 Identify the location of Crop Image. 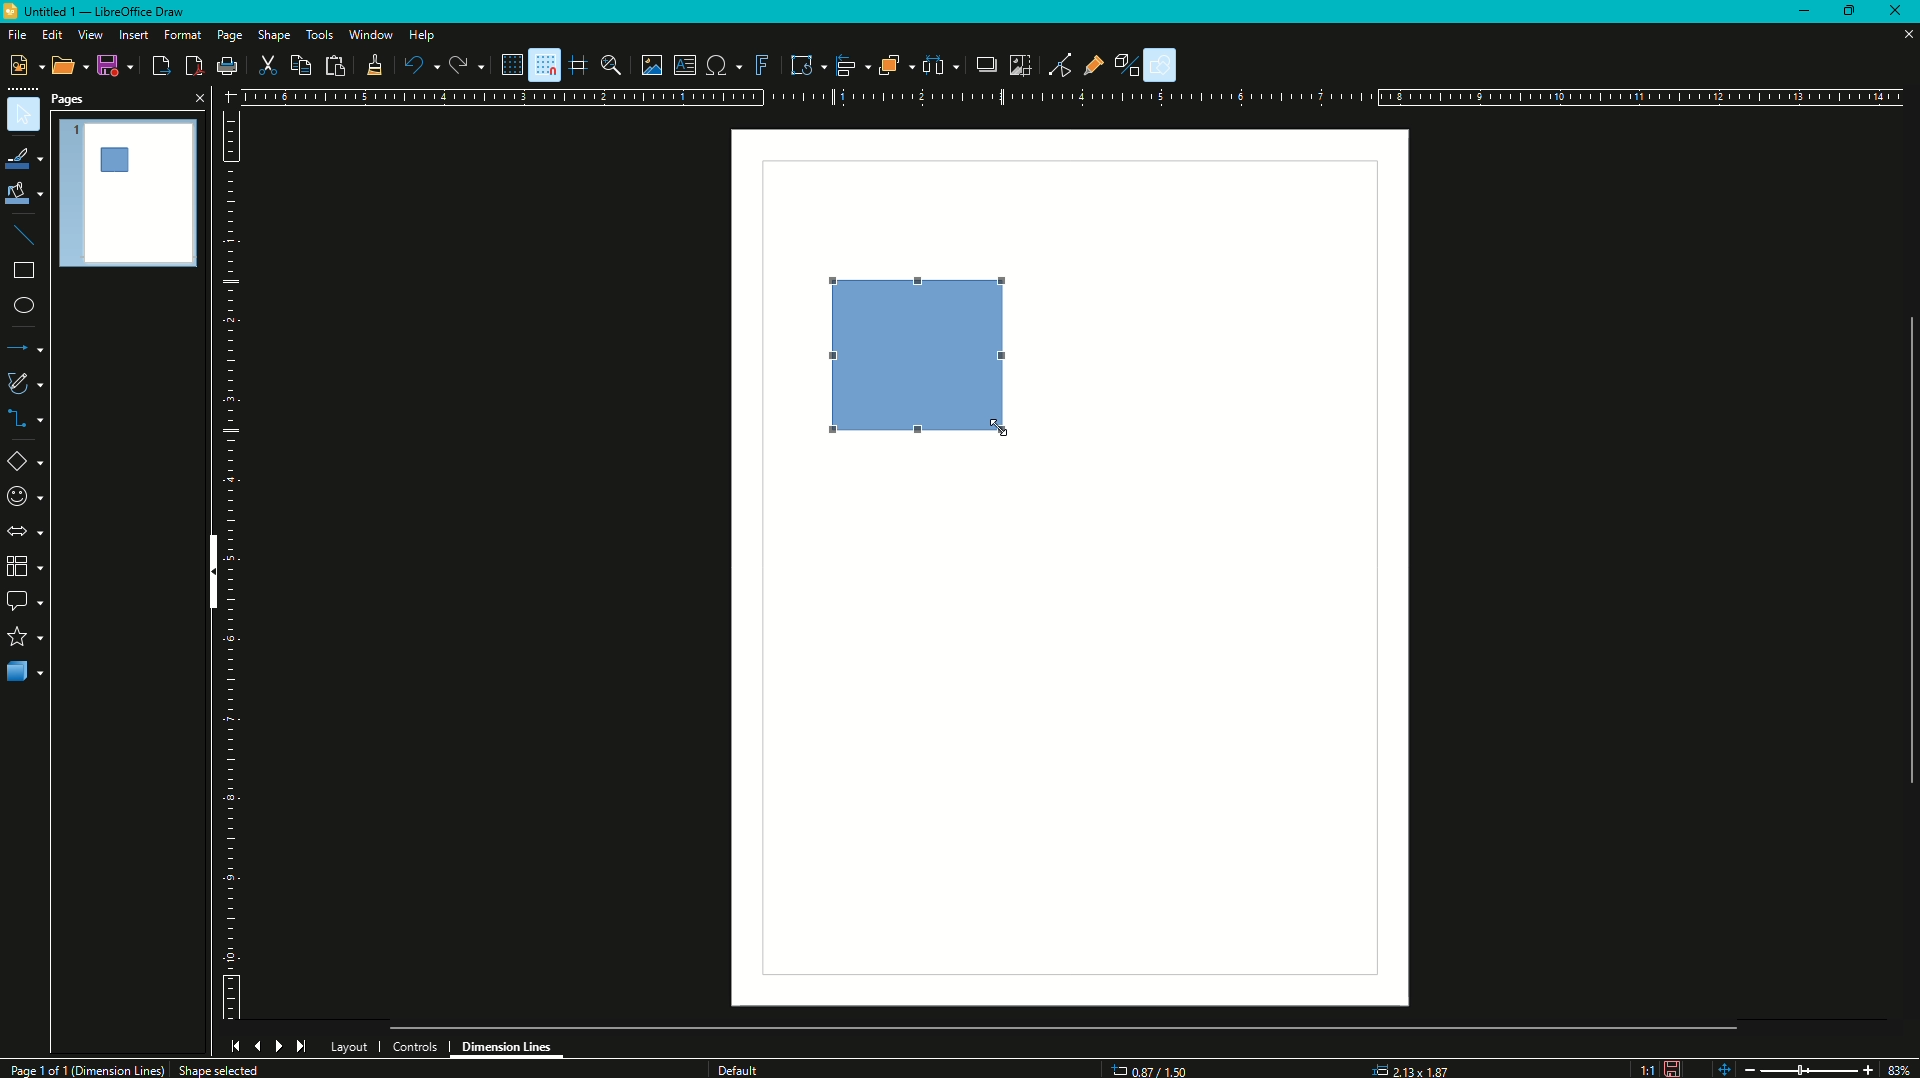
(1015, 63).